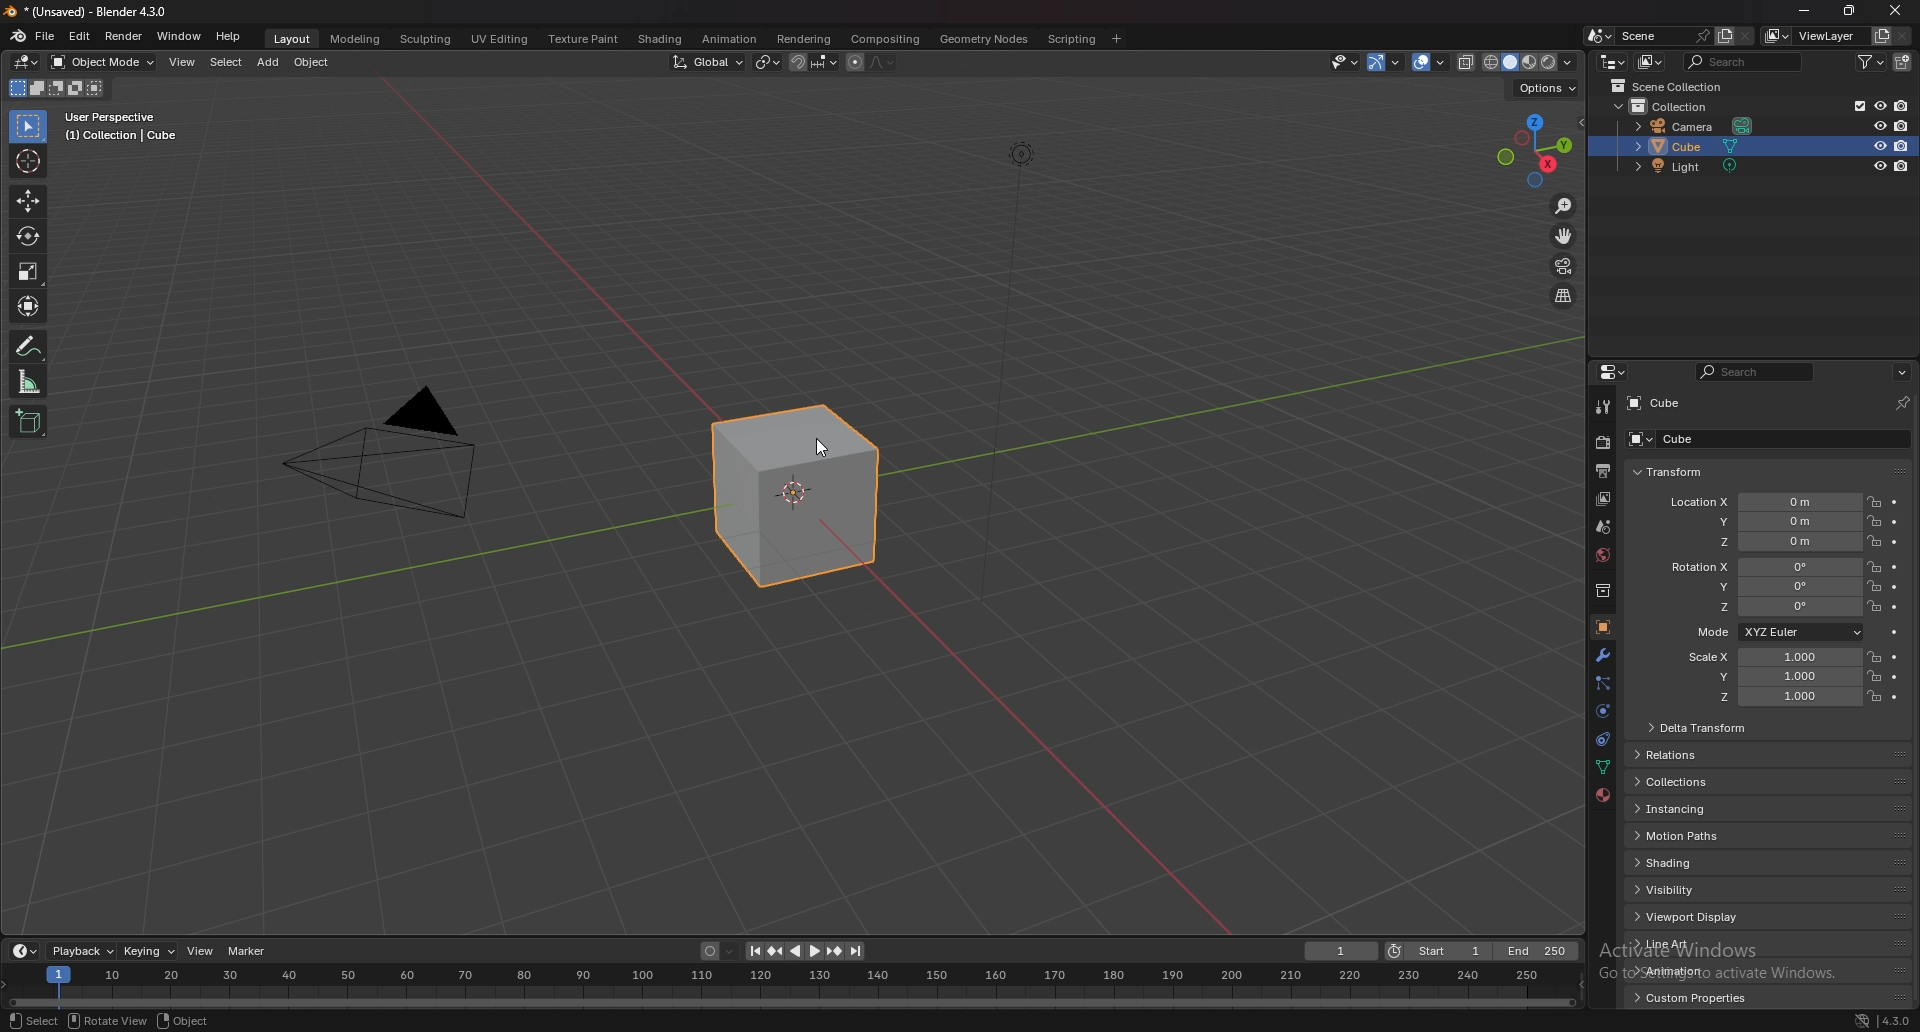 The image size is (1920, 1032). What do you see at coordinates (1601, 591) in the screenshot?
I see `collection` at bounding box center [1601, 591].